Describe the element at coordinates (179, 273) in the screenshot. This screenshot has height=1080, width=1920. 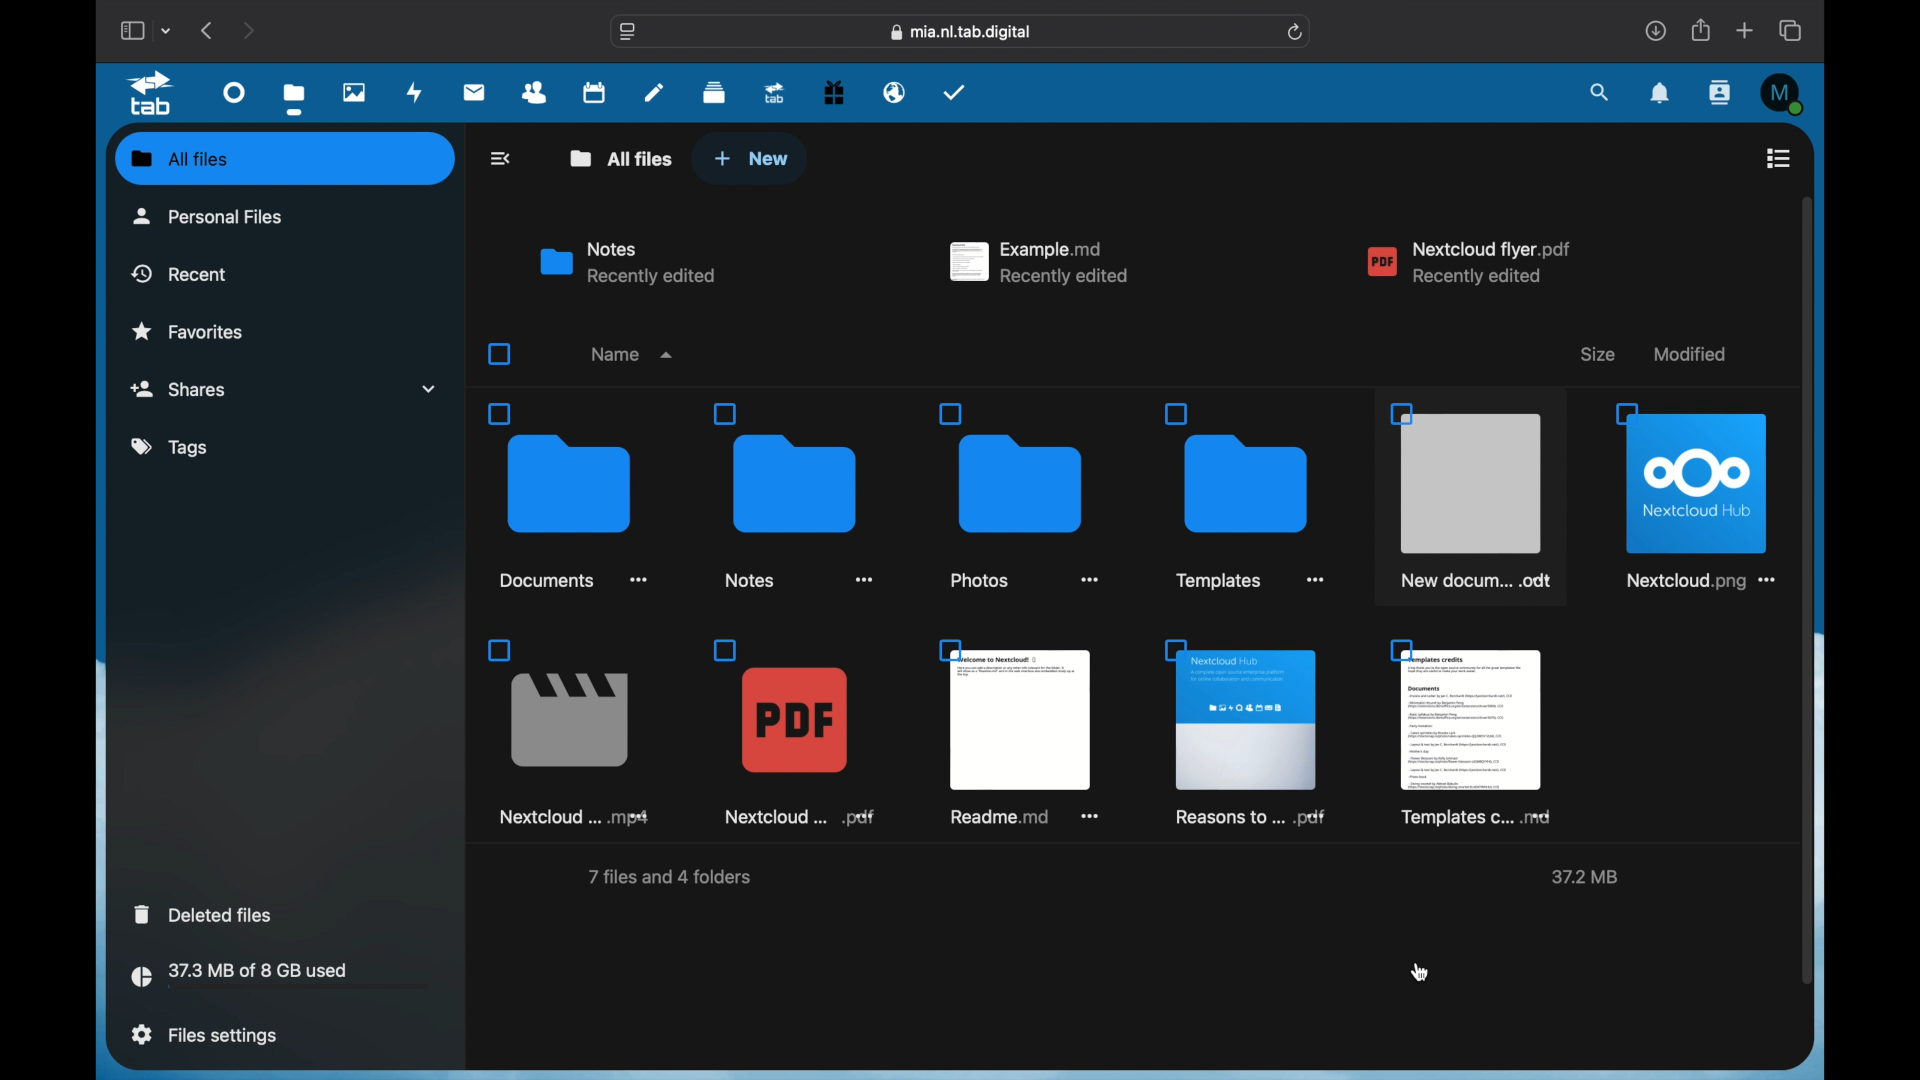
I see `recent` at that location.